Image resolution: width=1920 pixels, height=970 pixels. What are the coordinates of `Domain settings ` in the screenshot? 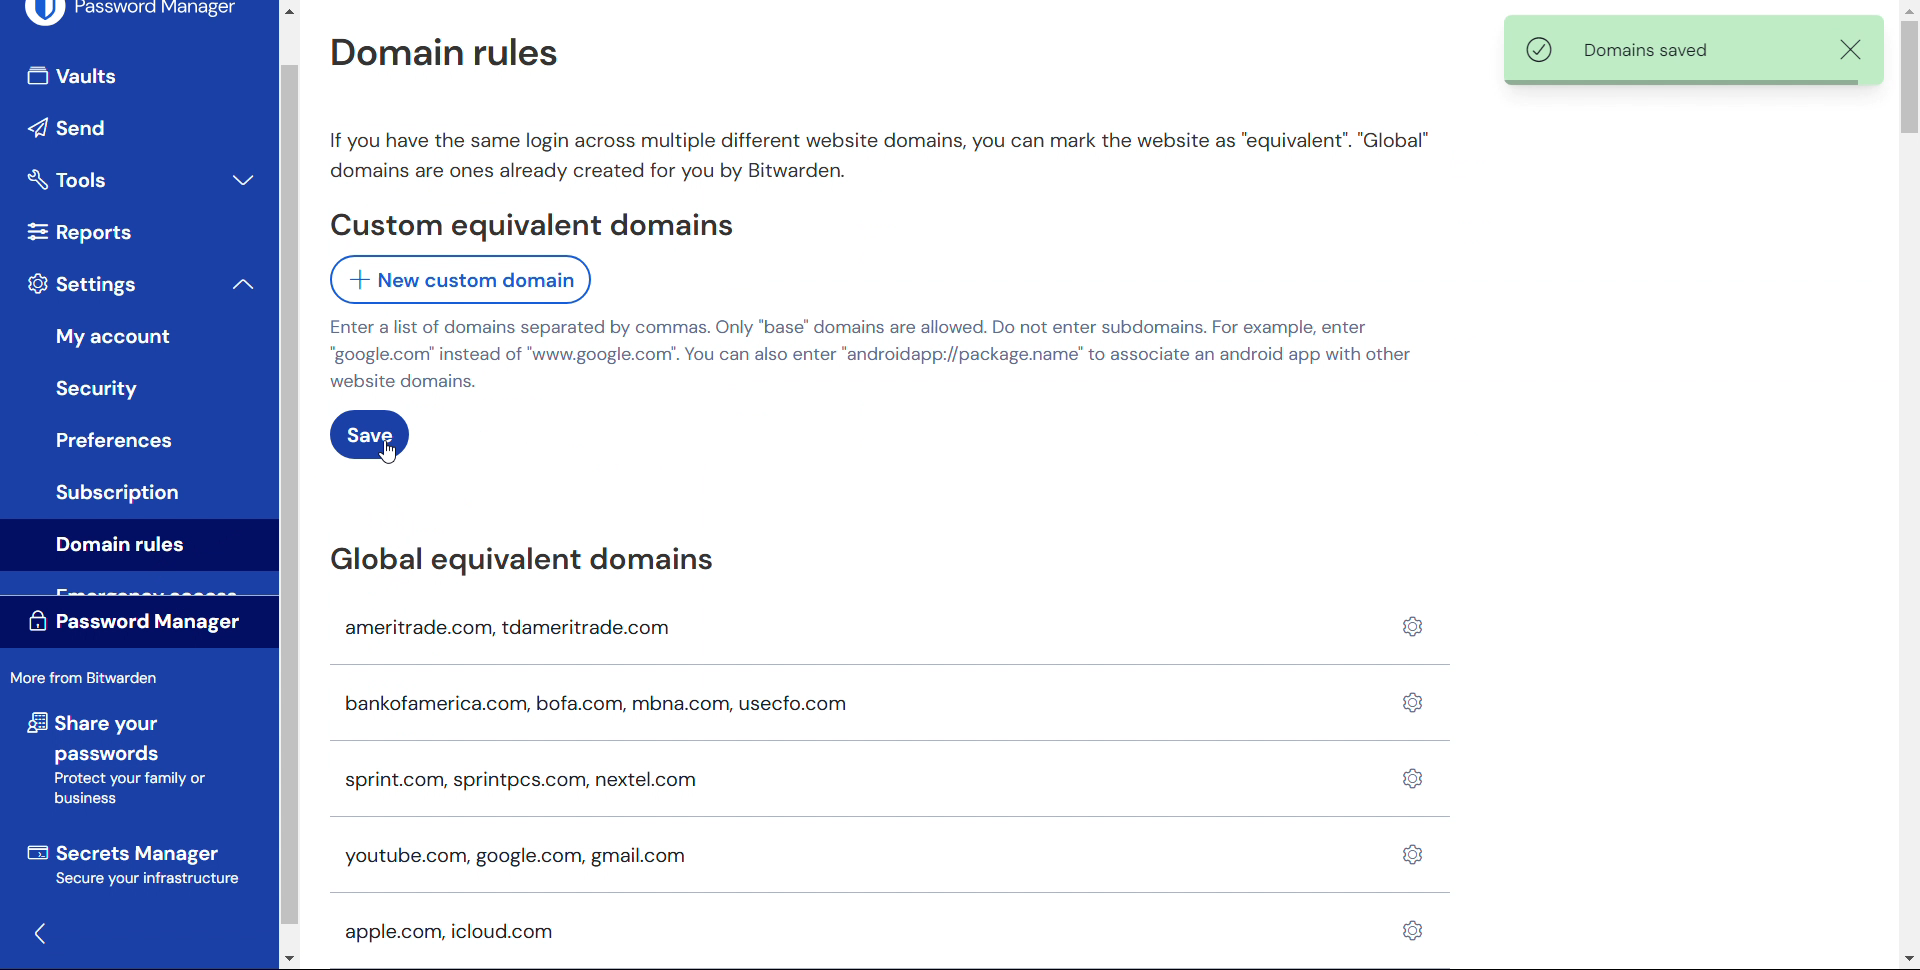 It's located at (1406, 784).